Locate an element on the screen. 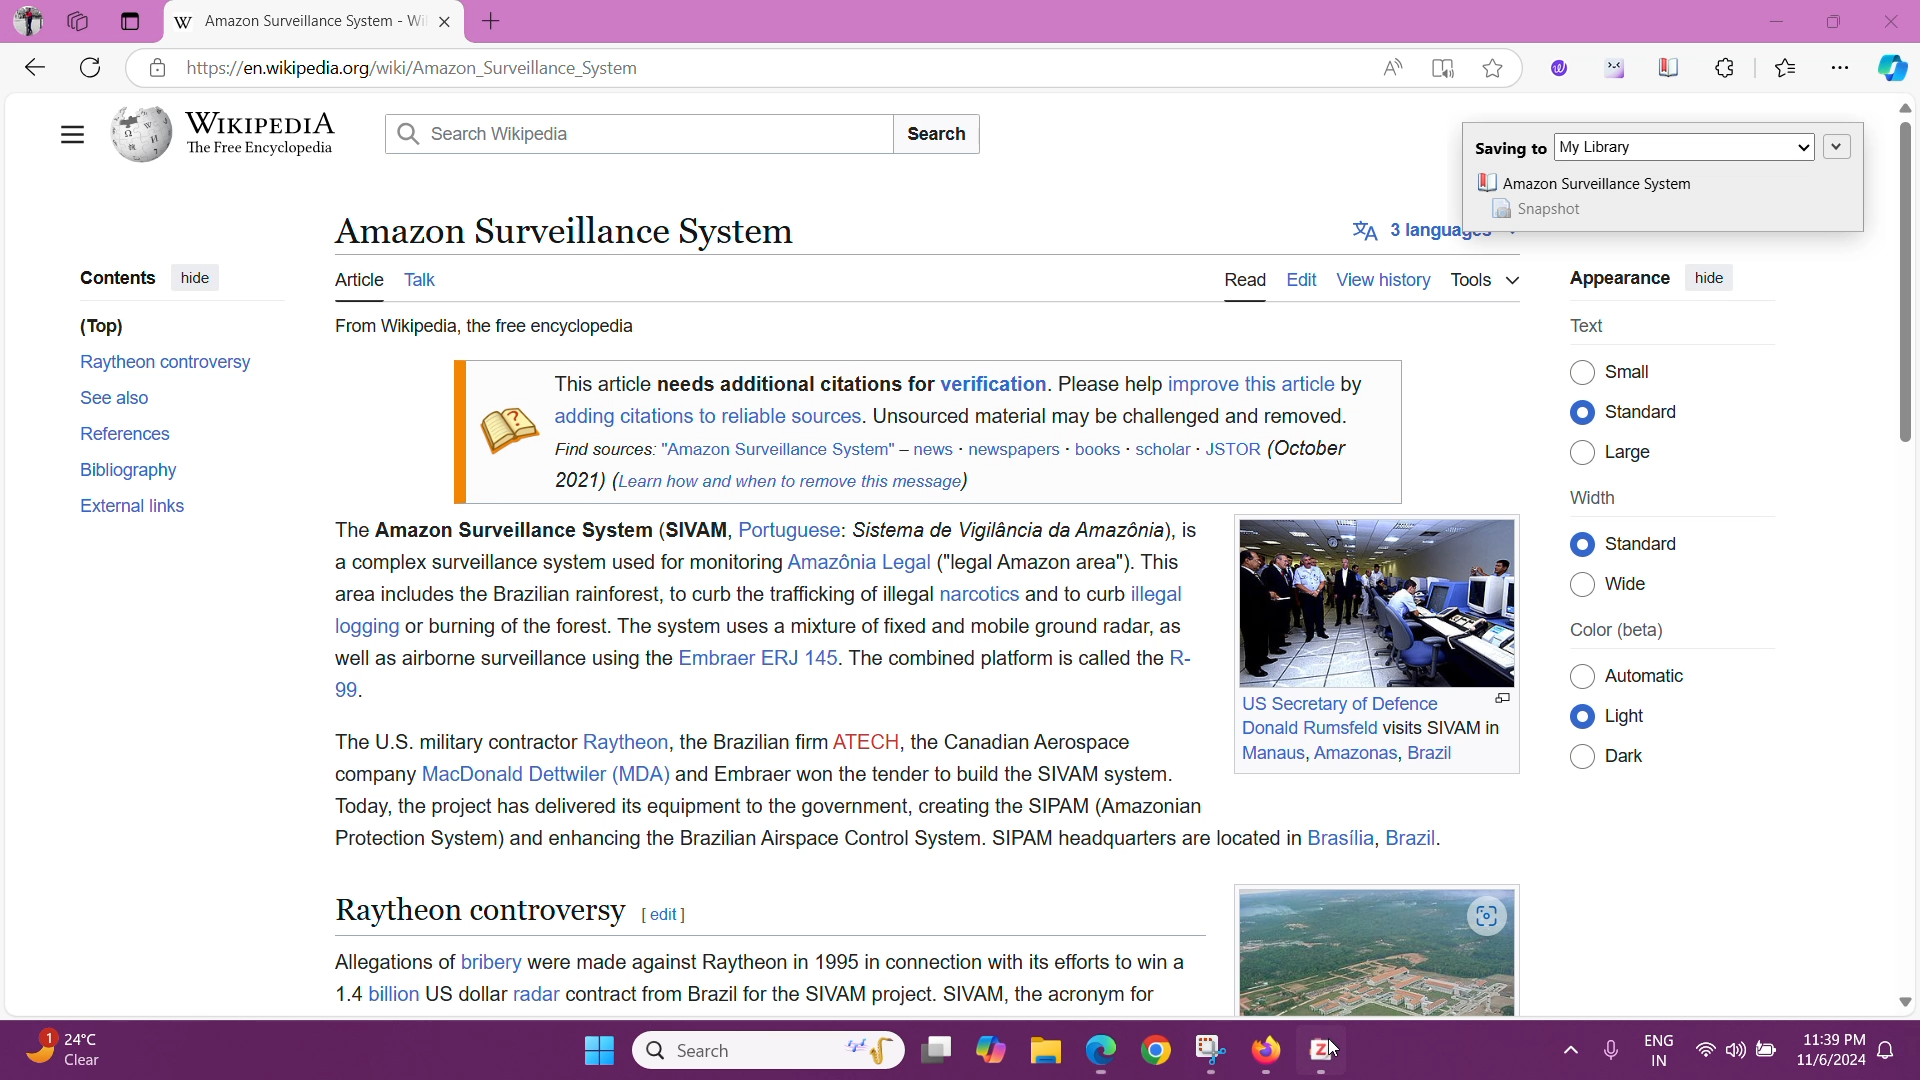 This screenshot has width=1920, height=1080. US dollar is located at coordinates (464, 994).